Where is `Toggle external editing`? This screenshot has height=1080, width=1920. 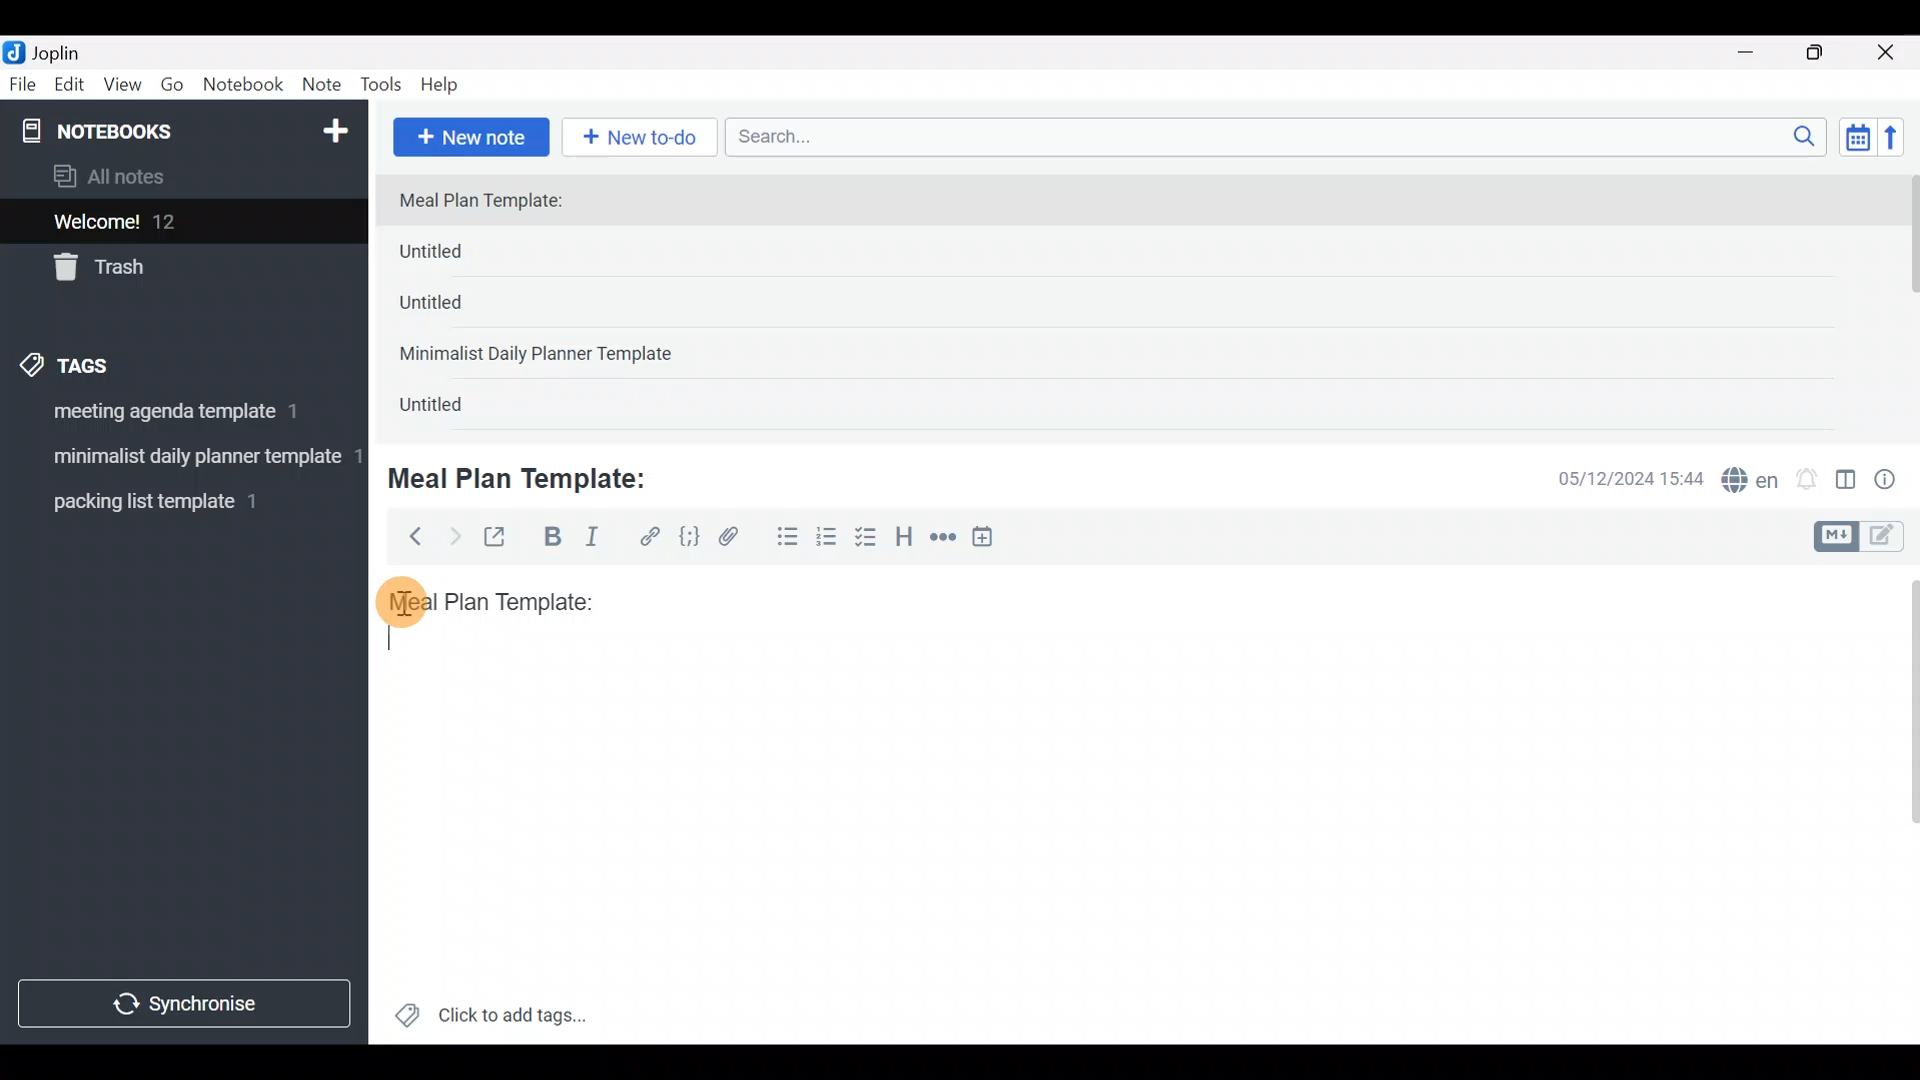 Toggle external editing is located at coordinates (502, 538).